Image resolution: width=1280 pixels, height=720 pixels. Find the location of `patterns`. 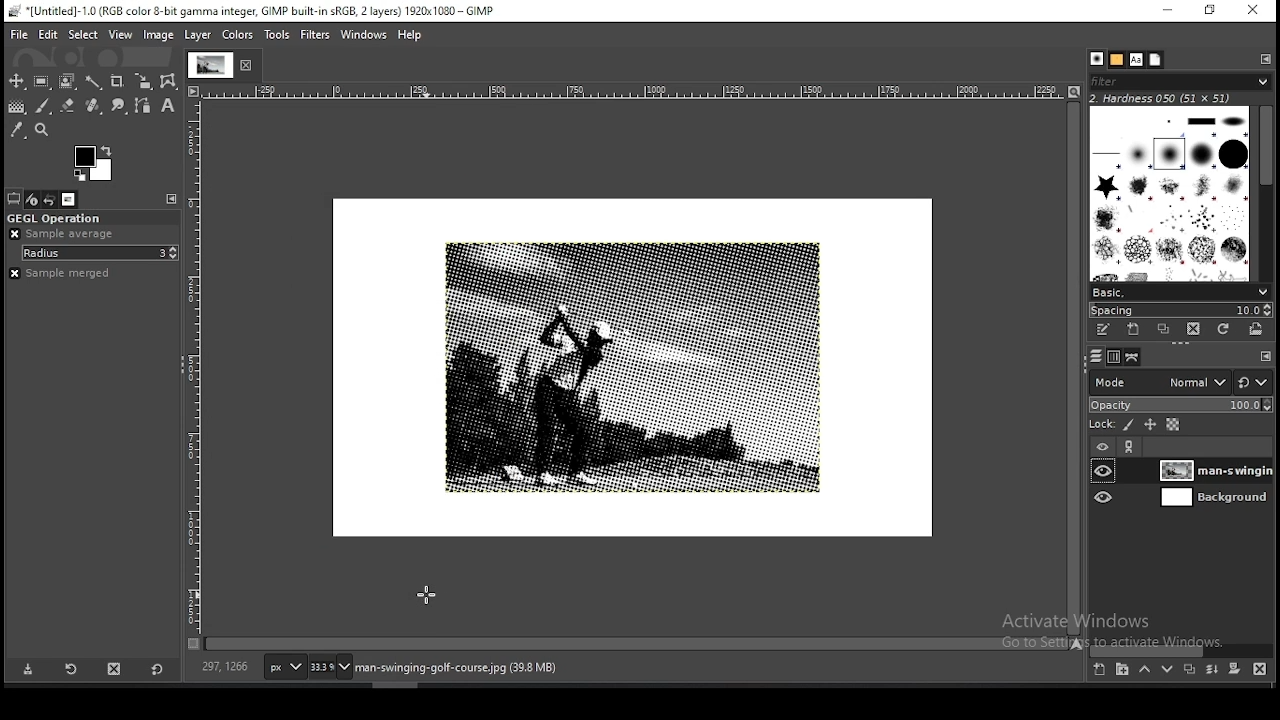

patterns is located at coordinates (1117, 59).